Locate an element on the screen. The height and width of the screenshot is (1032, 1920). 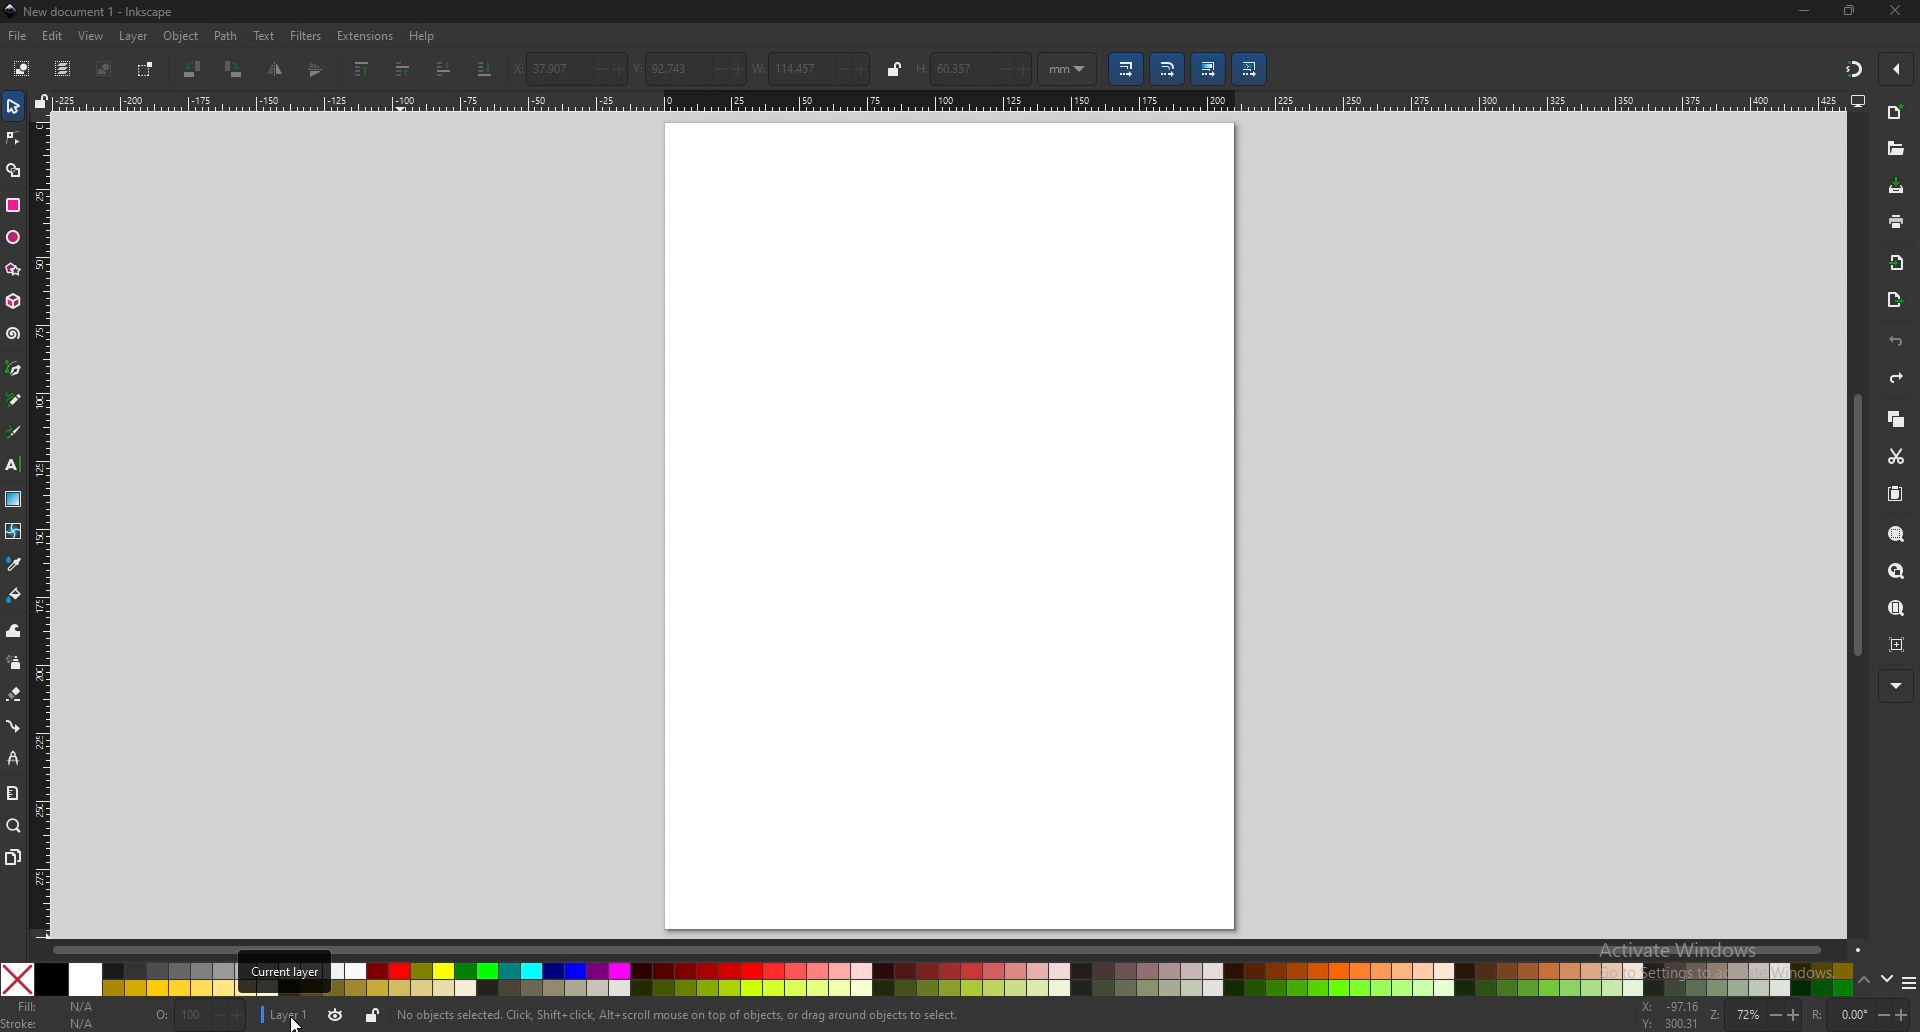
title is located at coordinates (95, 11).